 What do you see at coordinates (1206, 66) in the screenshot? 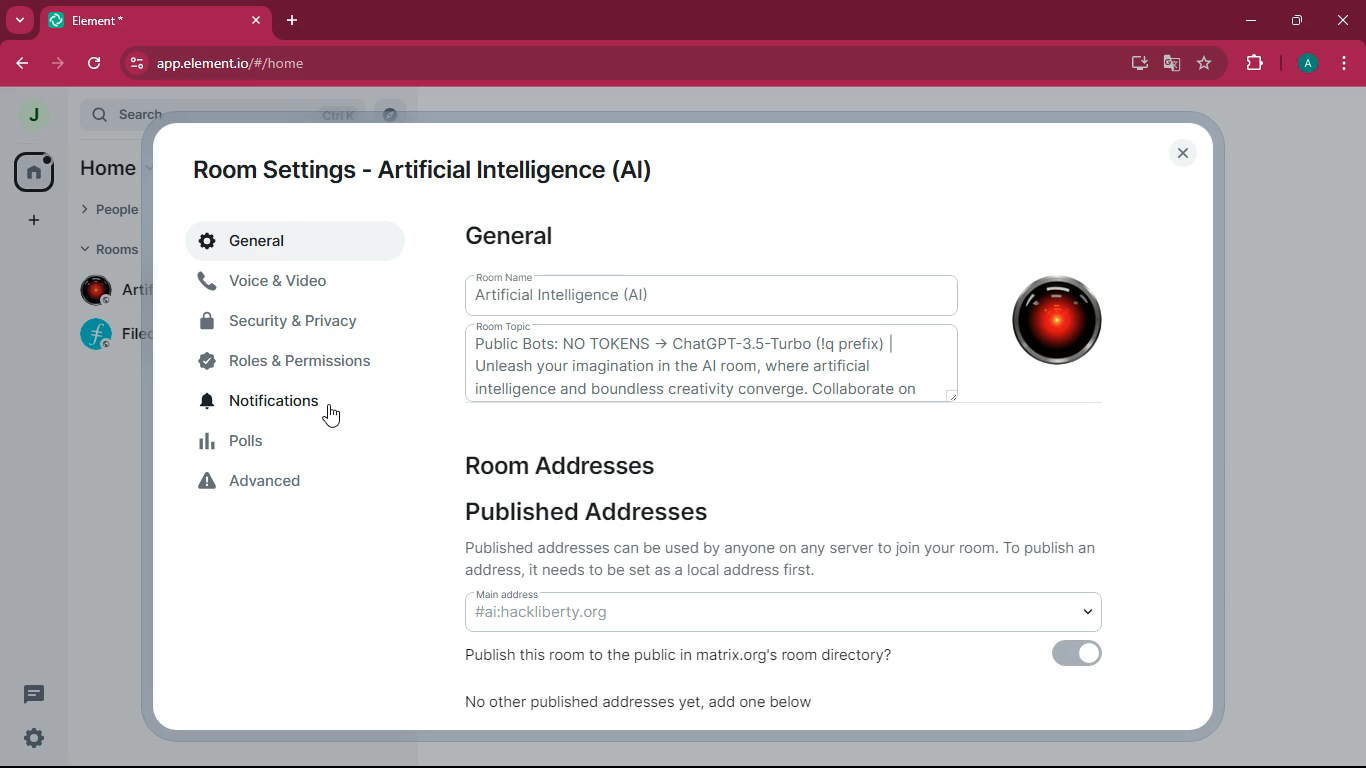
I see `favorite` at bounding box center [1206, 66].